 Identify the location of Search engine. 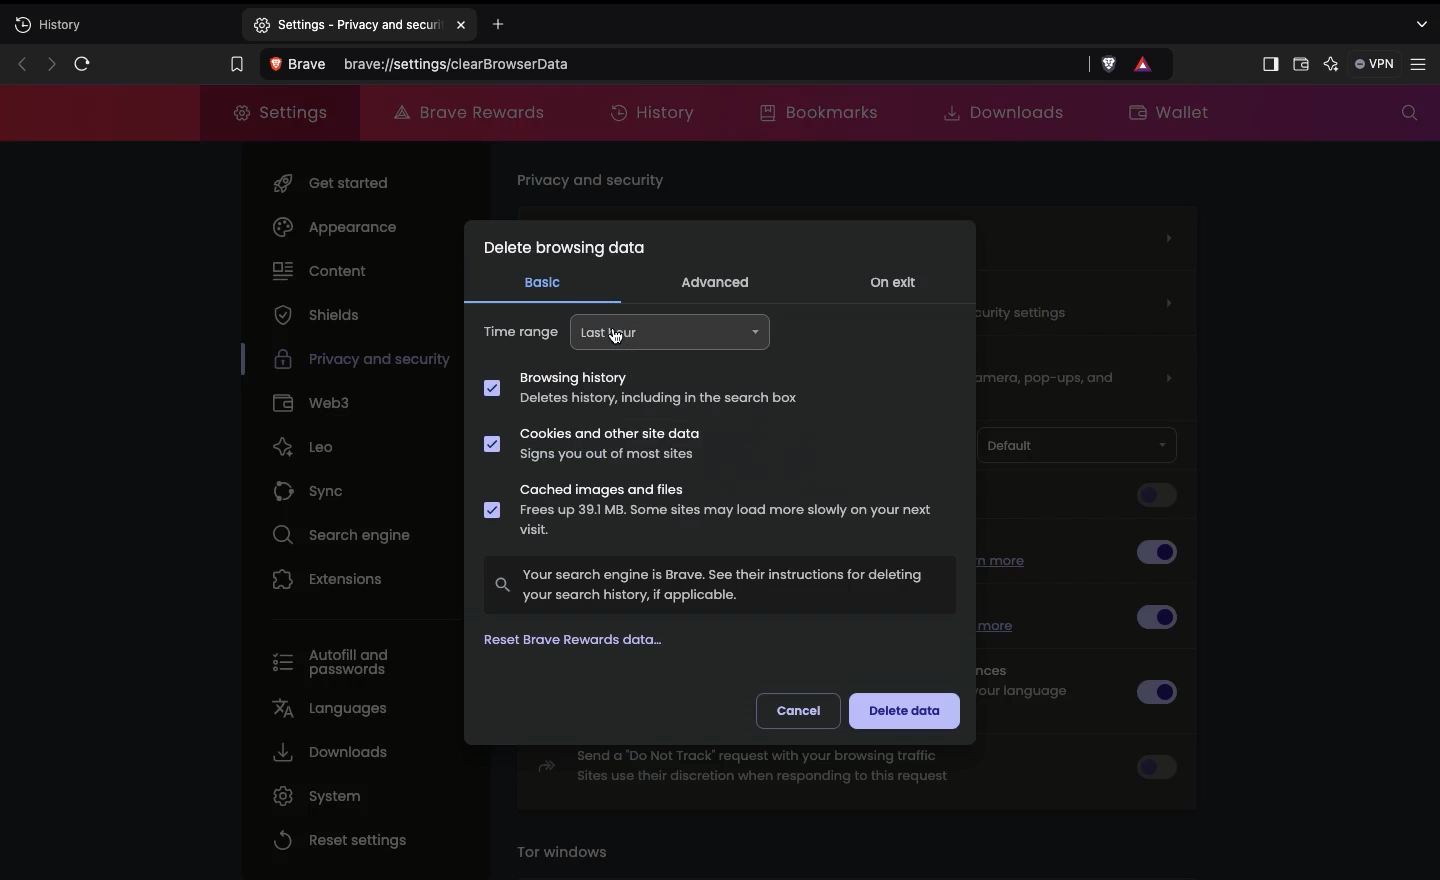
(347, 537).